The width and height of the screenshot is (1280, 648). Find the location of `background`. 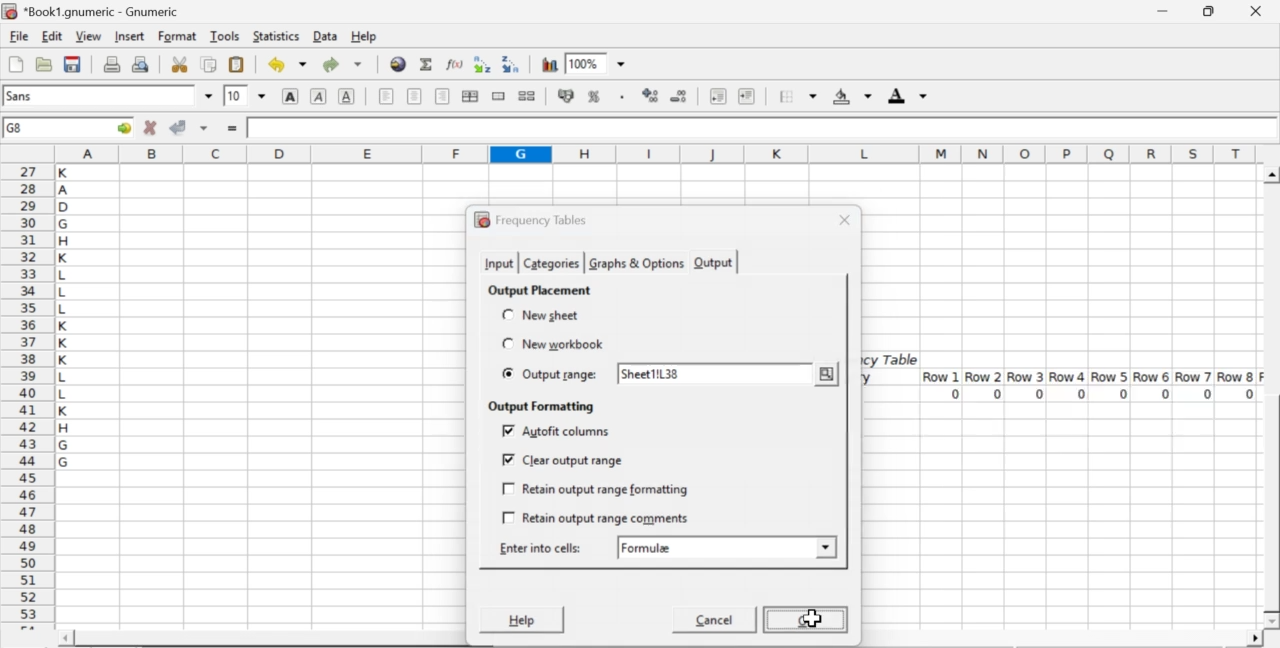

background is located at coordinates (854, 96).